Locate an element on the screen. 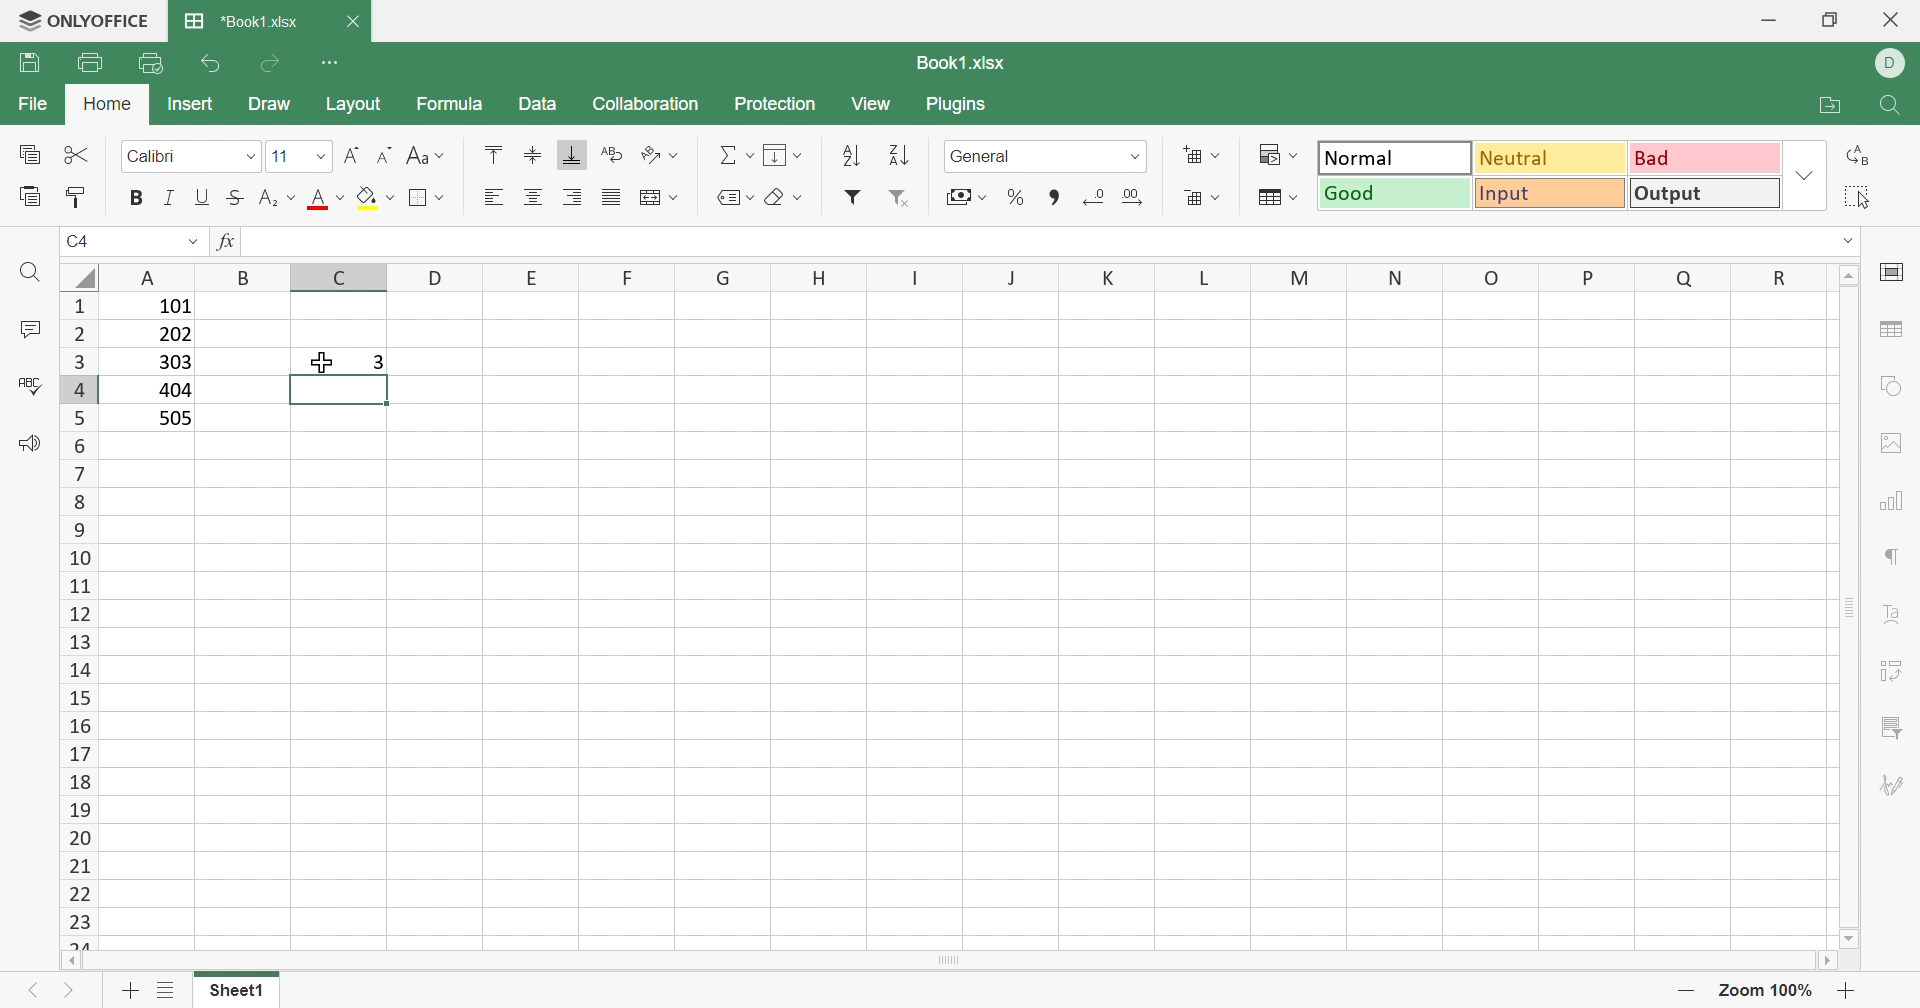  Superscript / Subscript is located at coordinates (278, 201).